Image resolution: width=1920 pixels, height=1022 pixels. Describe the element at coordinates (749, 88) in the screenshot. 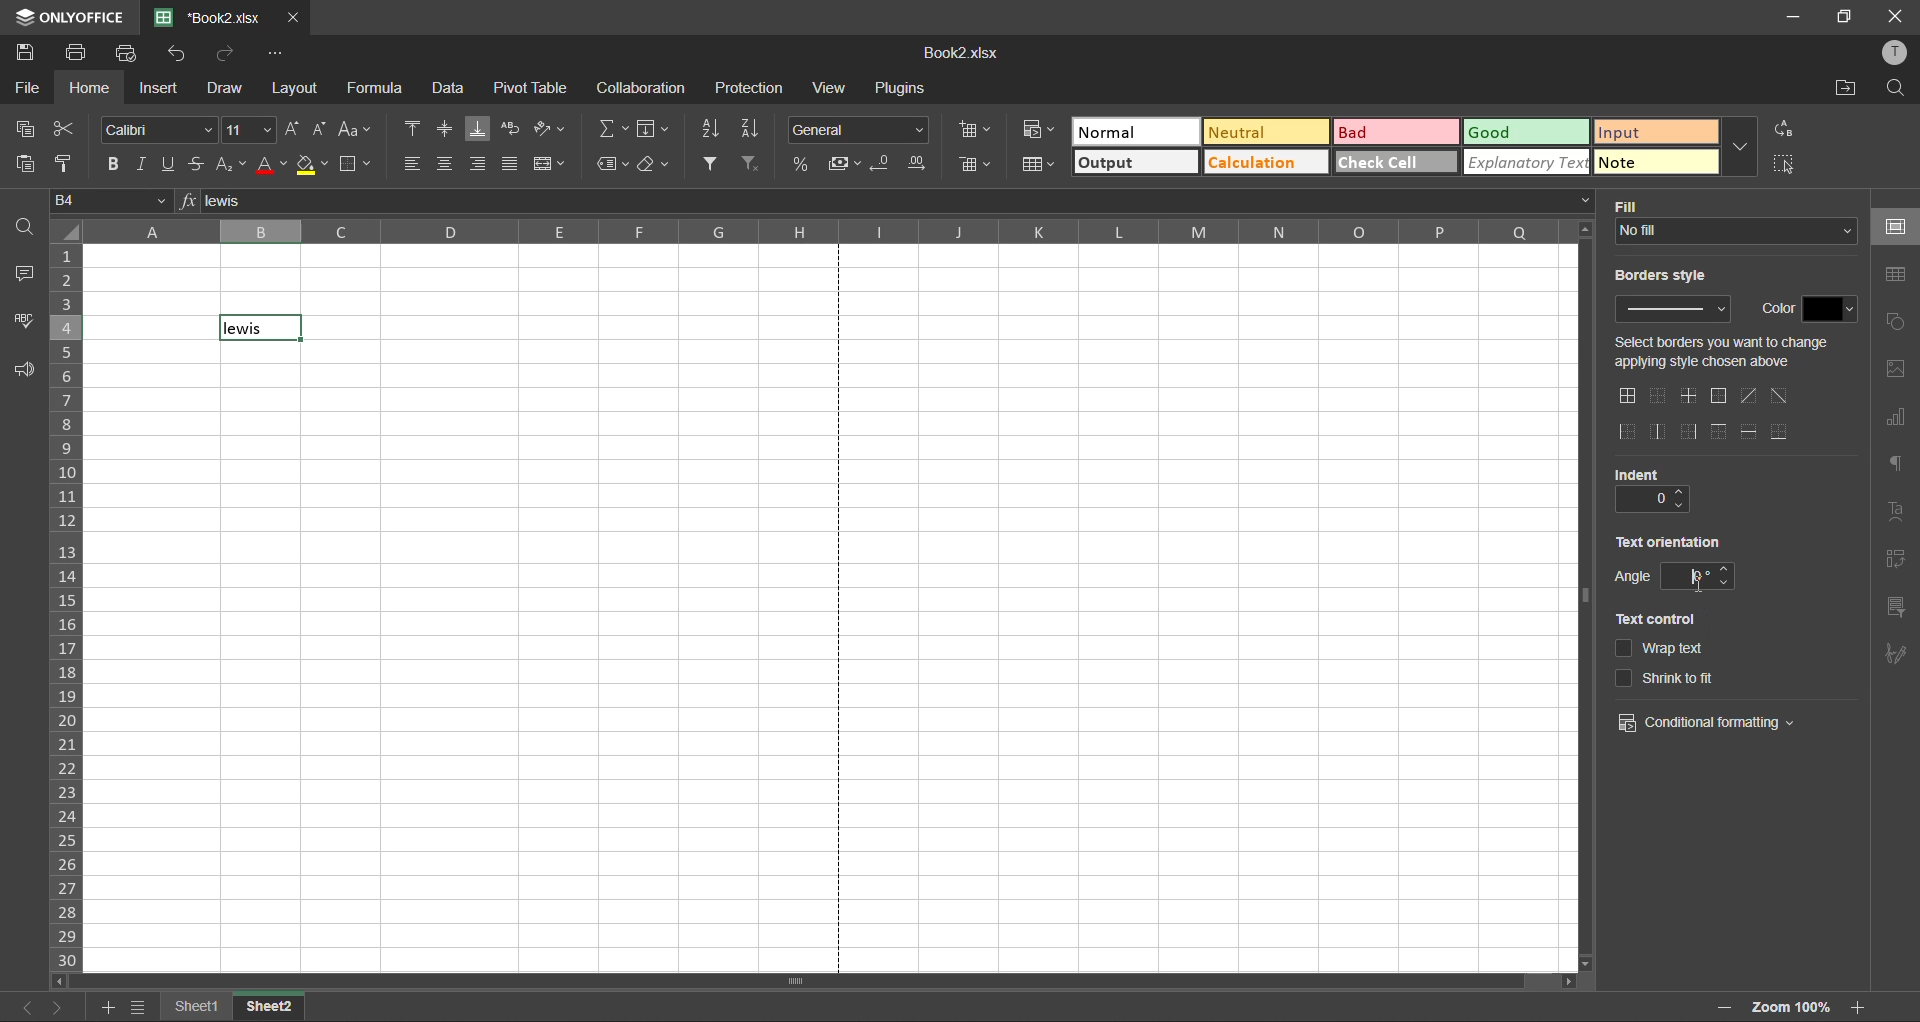

I see `protection` at that location.